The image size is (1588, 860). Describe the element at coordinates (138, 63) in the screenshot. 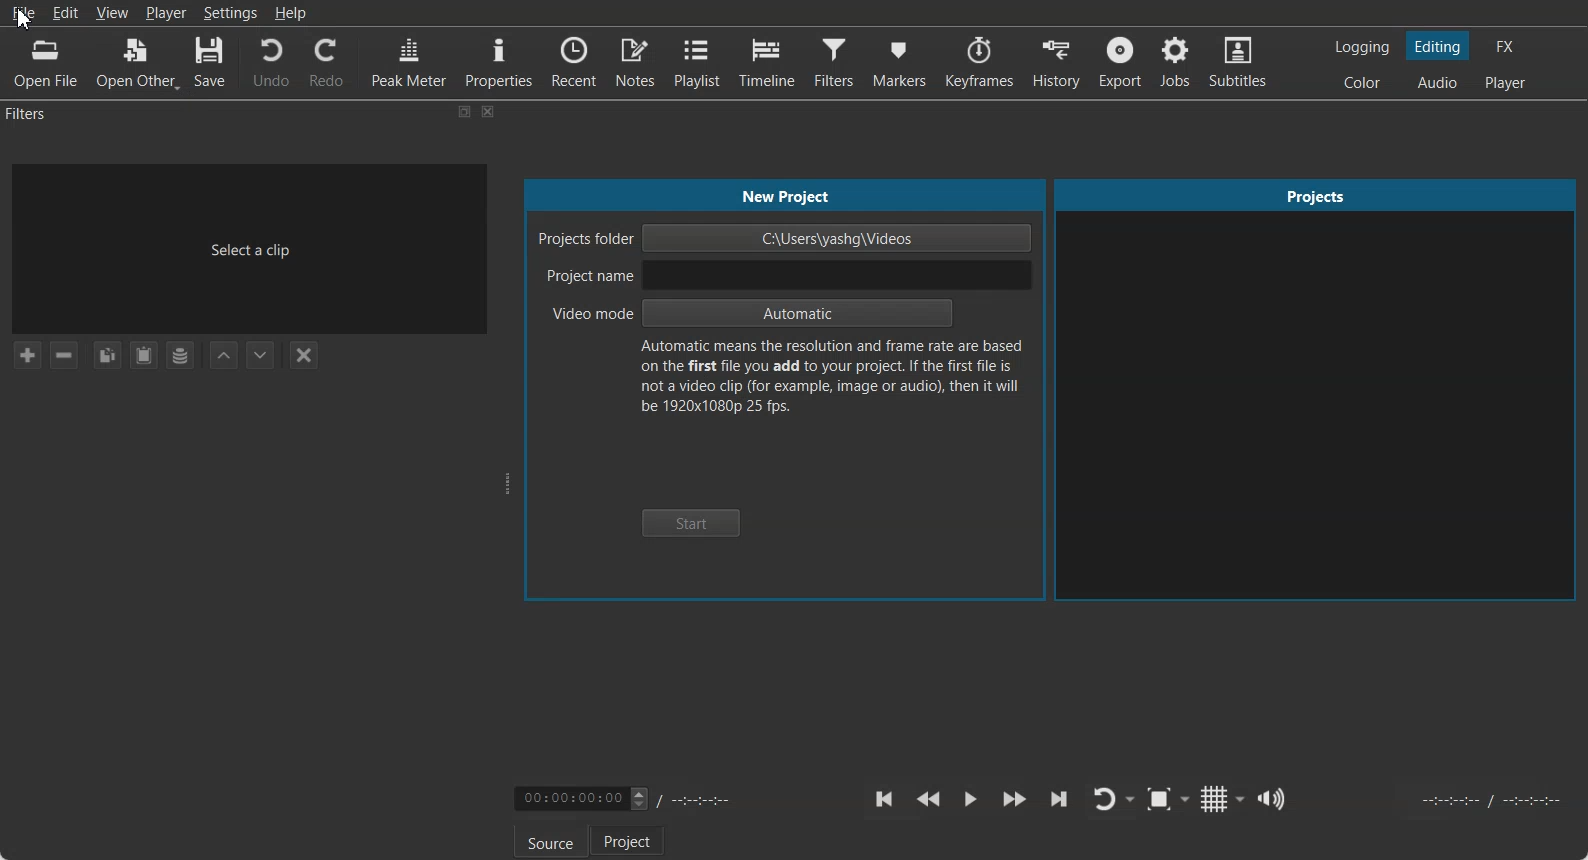

I see `Open Other` at that location.